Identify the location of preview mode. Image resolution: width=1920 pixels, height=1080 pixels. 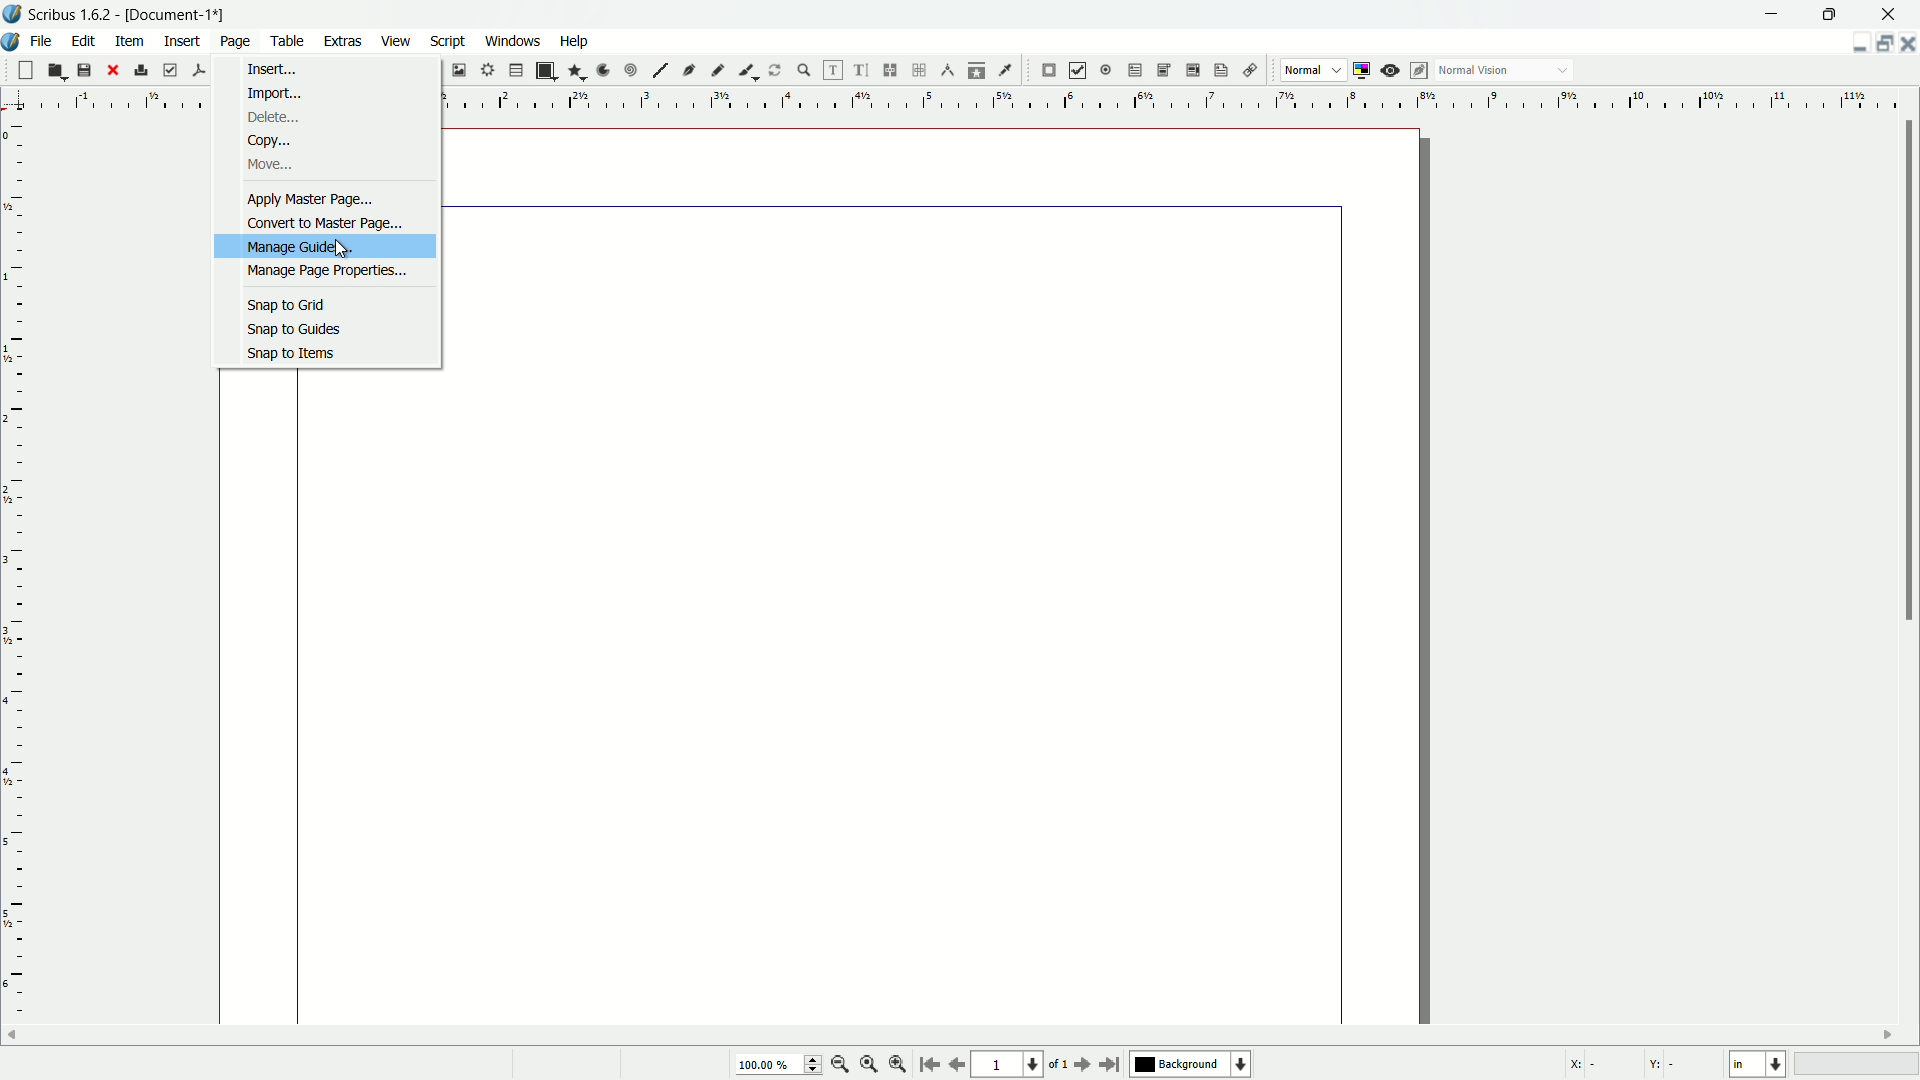
(1392, 70).